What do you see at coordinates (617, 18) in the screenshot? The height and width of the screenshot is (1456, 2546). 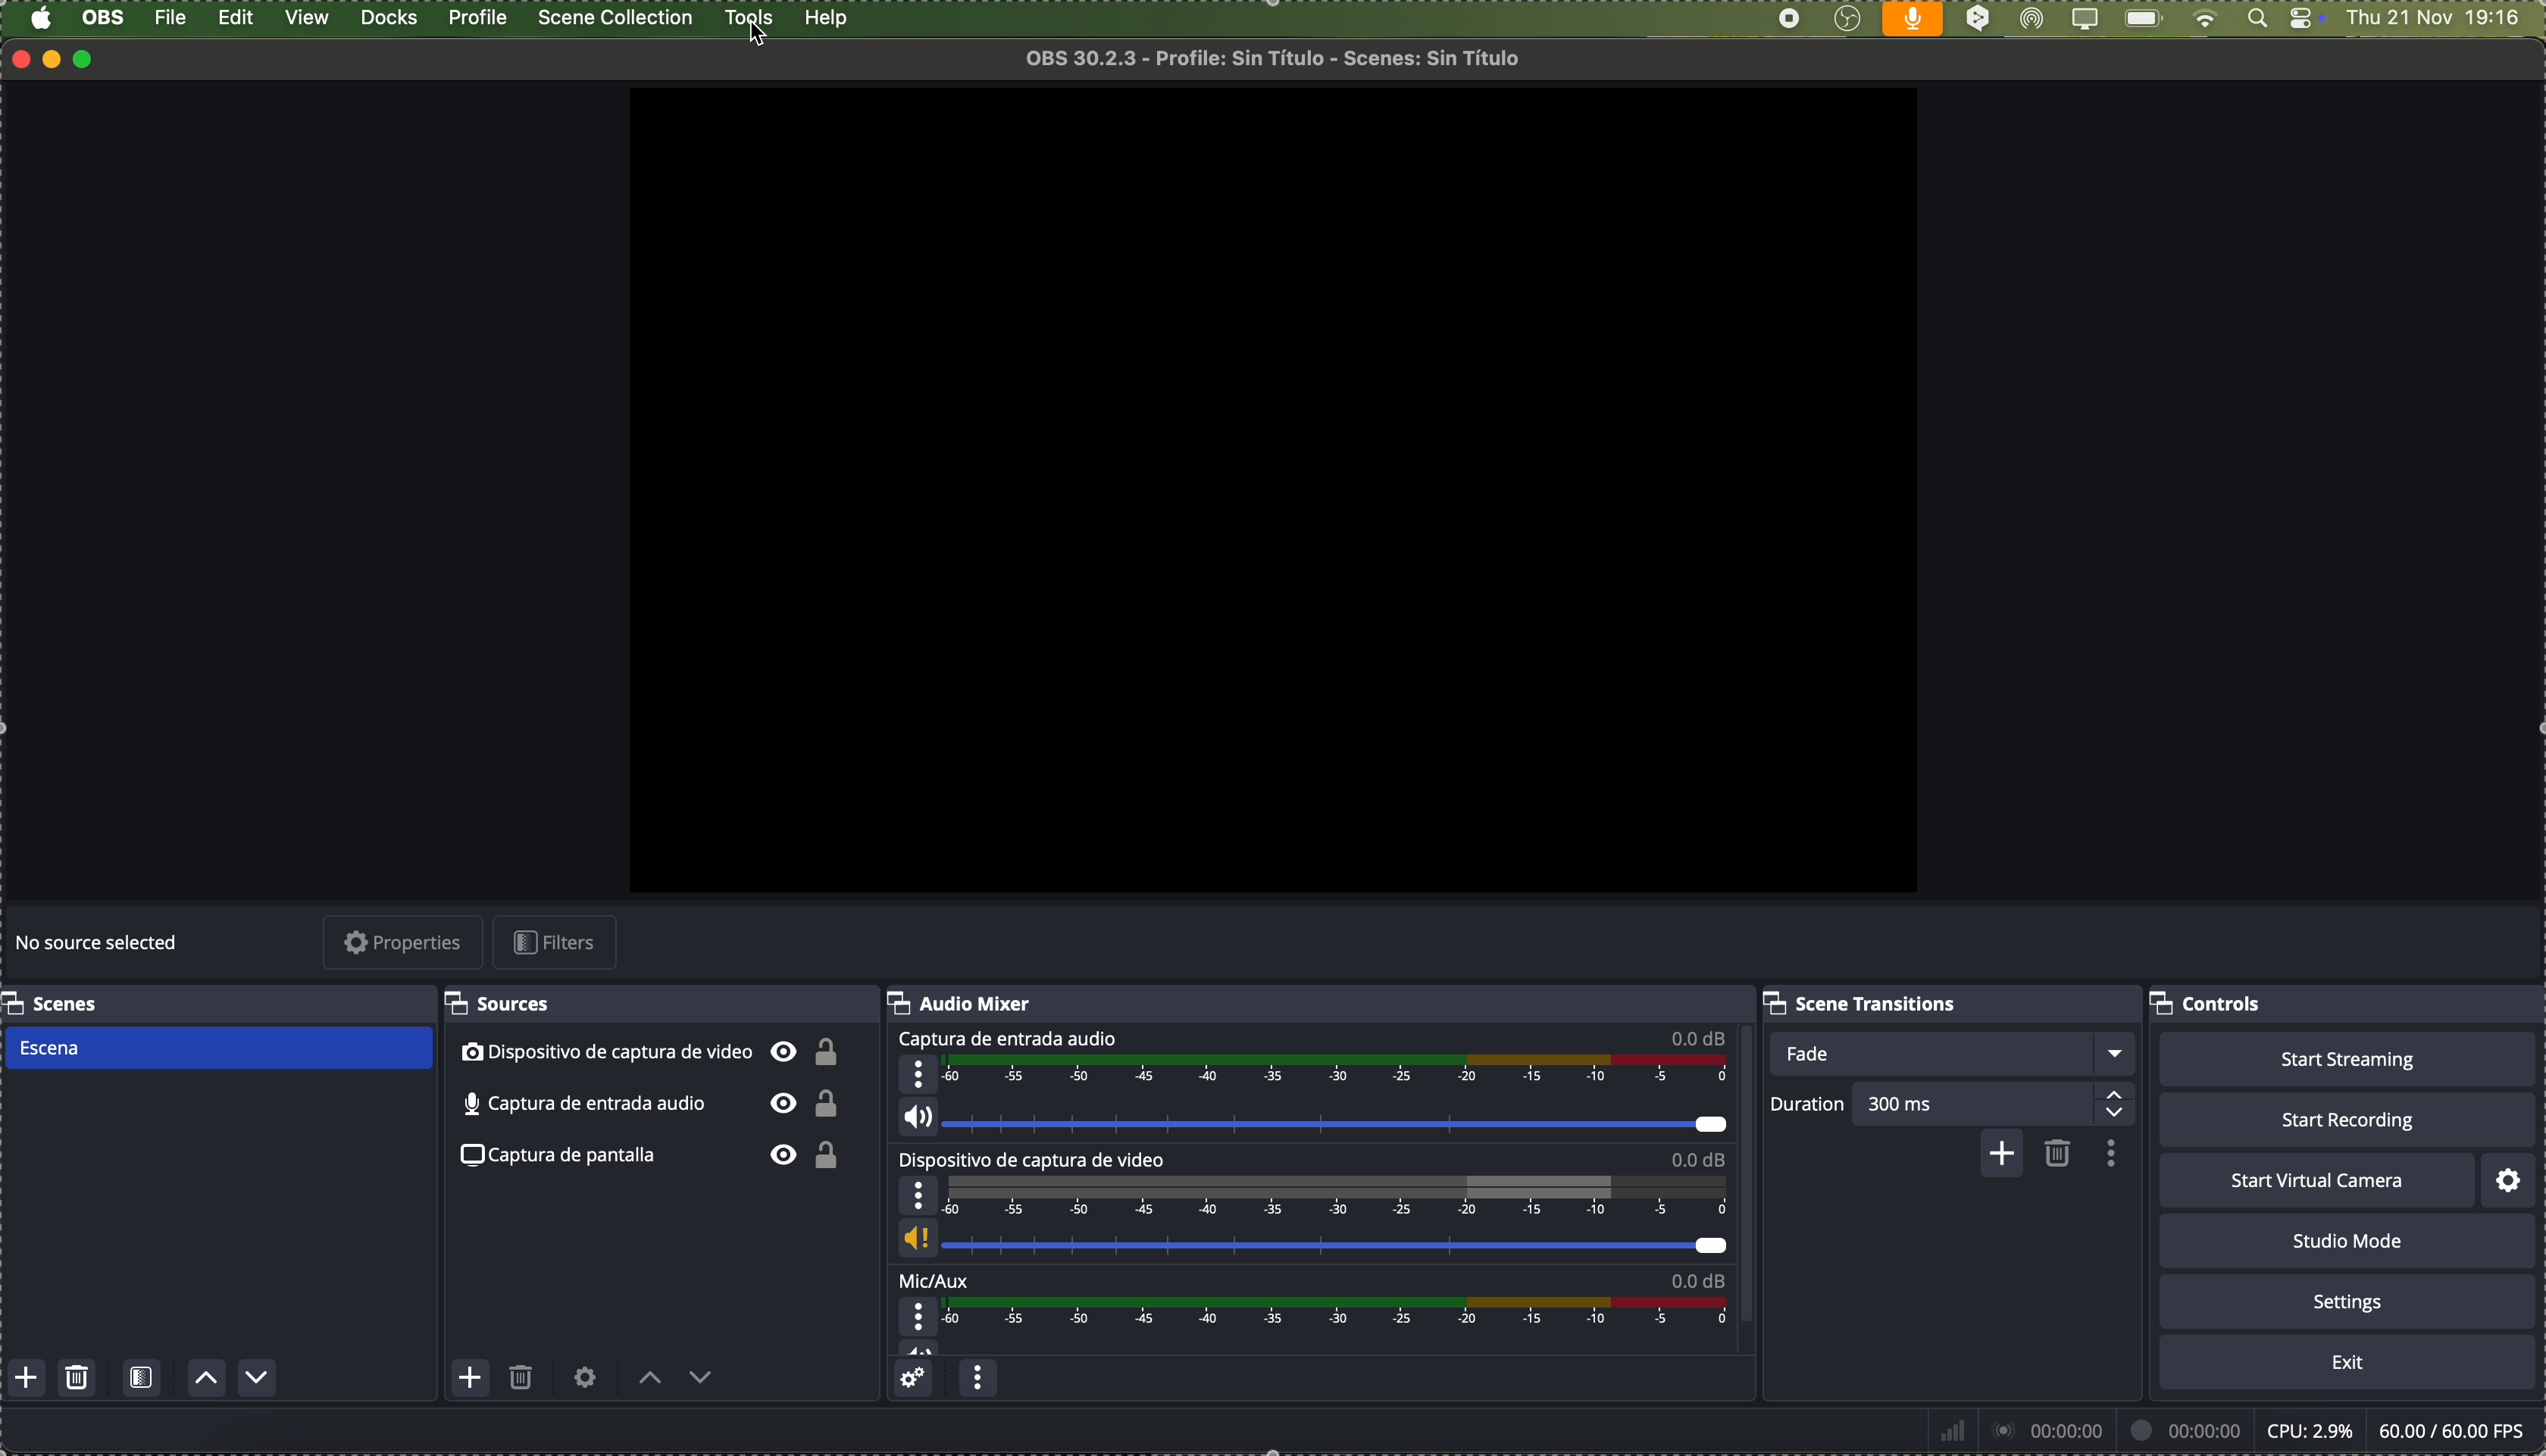 I see `scene collection` at bounding box center [617, 18].